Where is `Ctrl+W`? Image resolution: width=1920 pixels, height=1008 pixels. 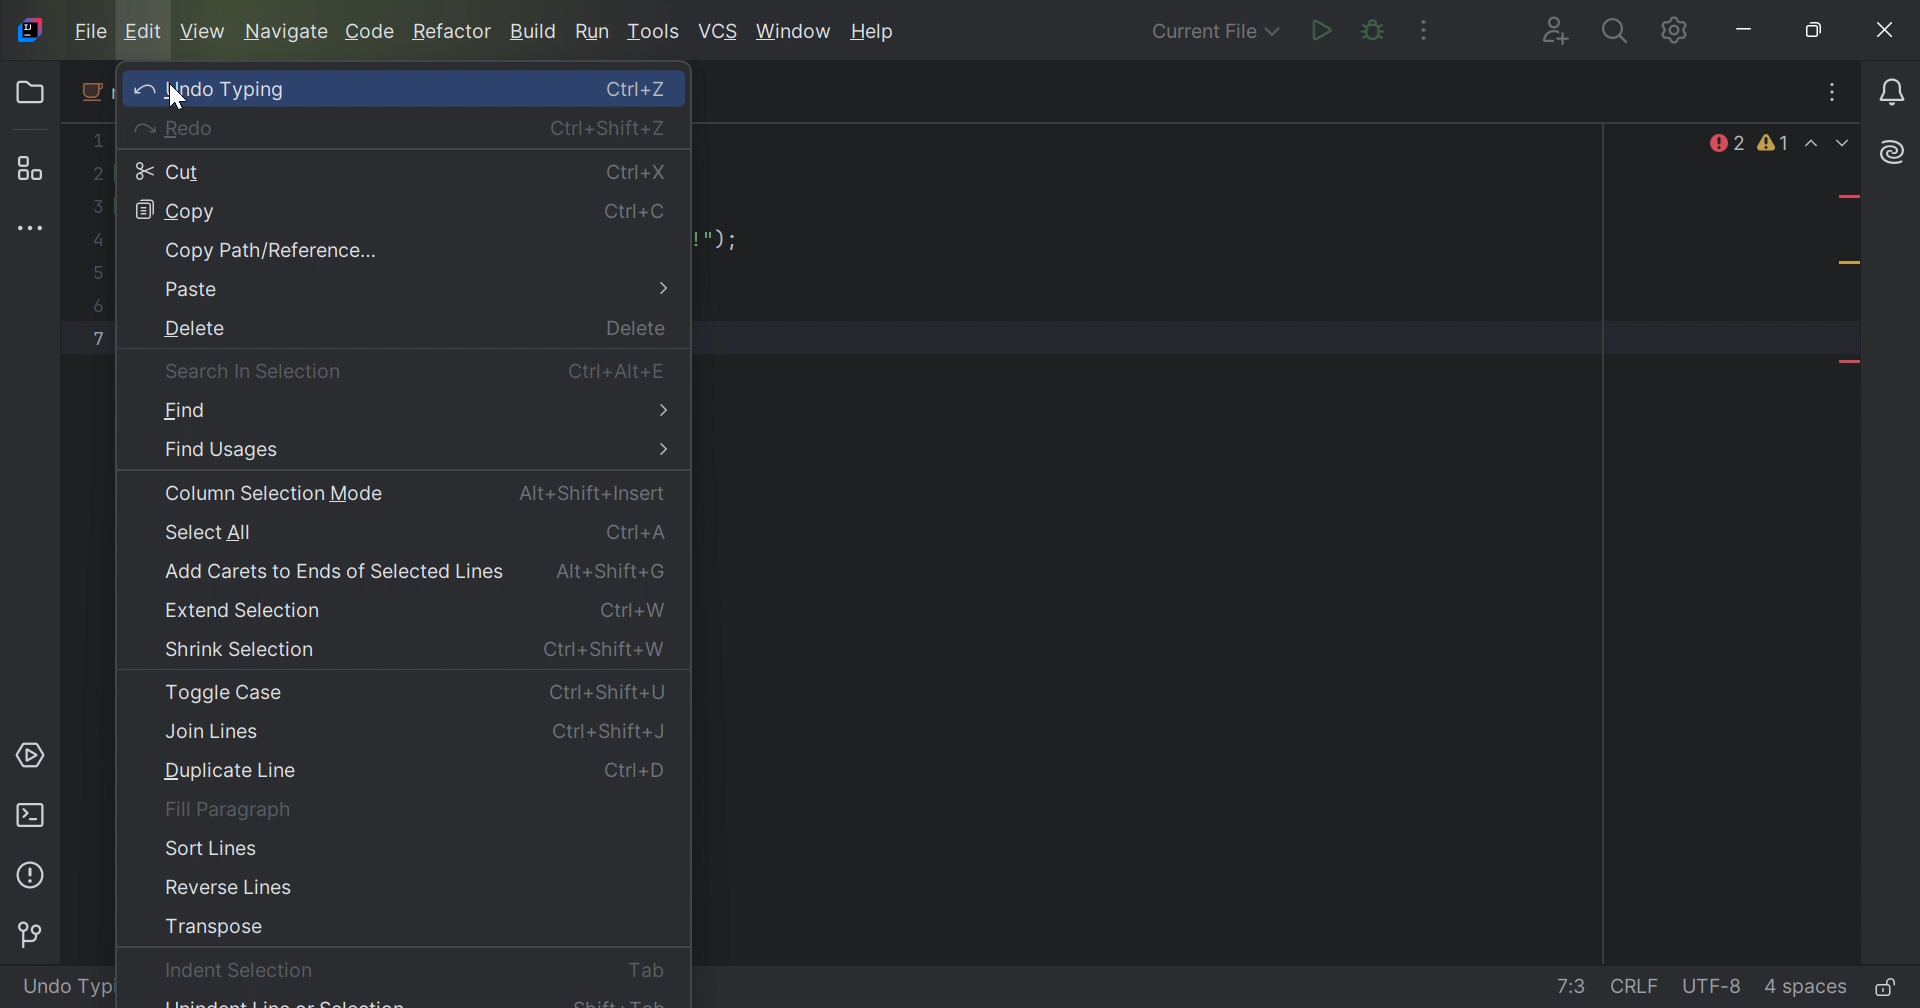 Ctrl+W is located at coordinates (635, 609).